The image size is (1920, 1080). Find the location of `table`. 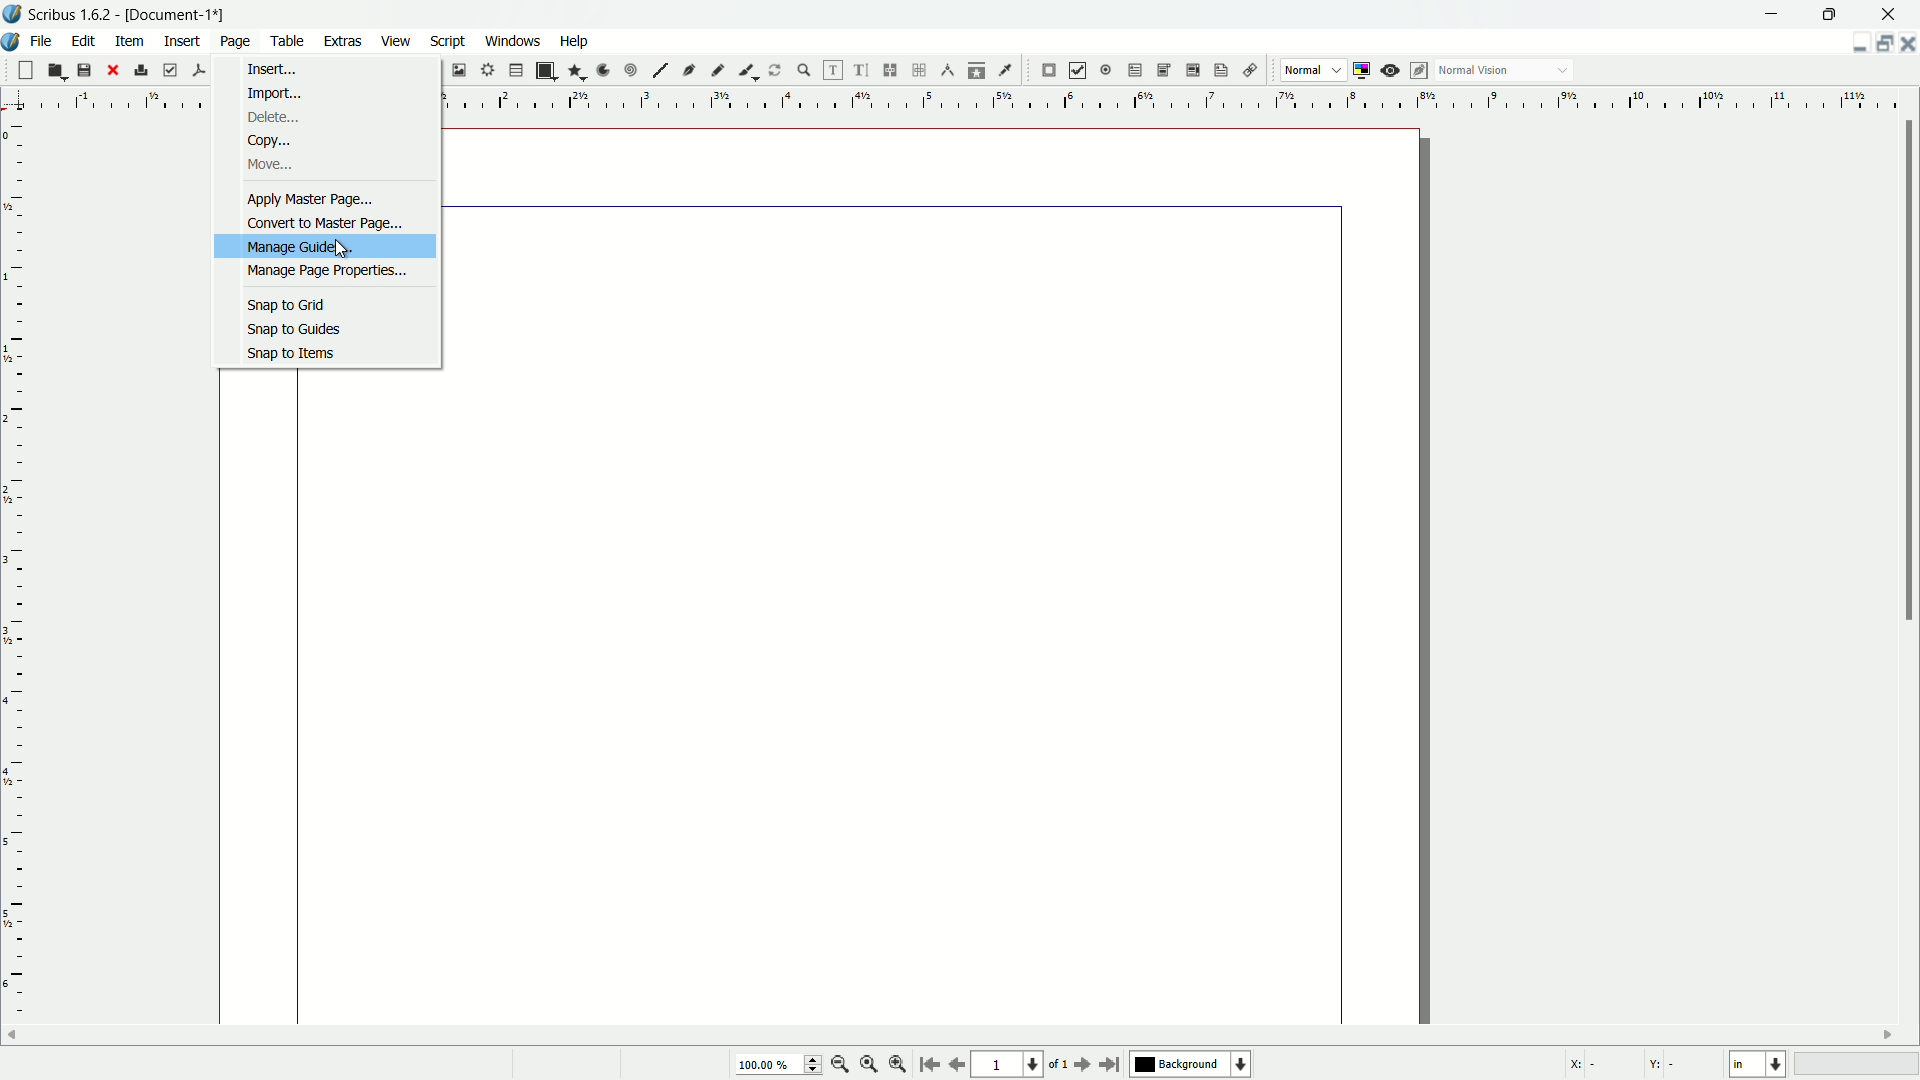

table is located at coordinates (516, 71).